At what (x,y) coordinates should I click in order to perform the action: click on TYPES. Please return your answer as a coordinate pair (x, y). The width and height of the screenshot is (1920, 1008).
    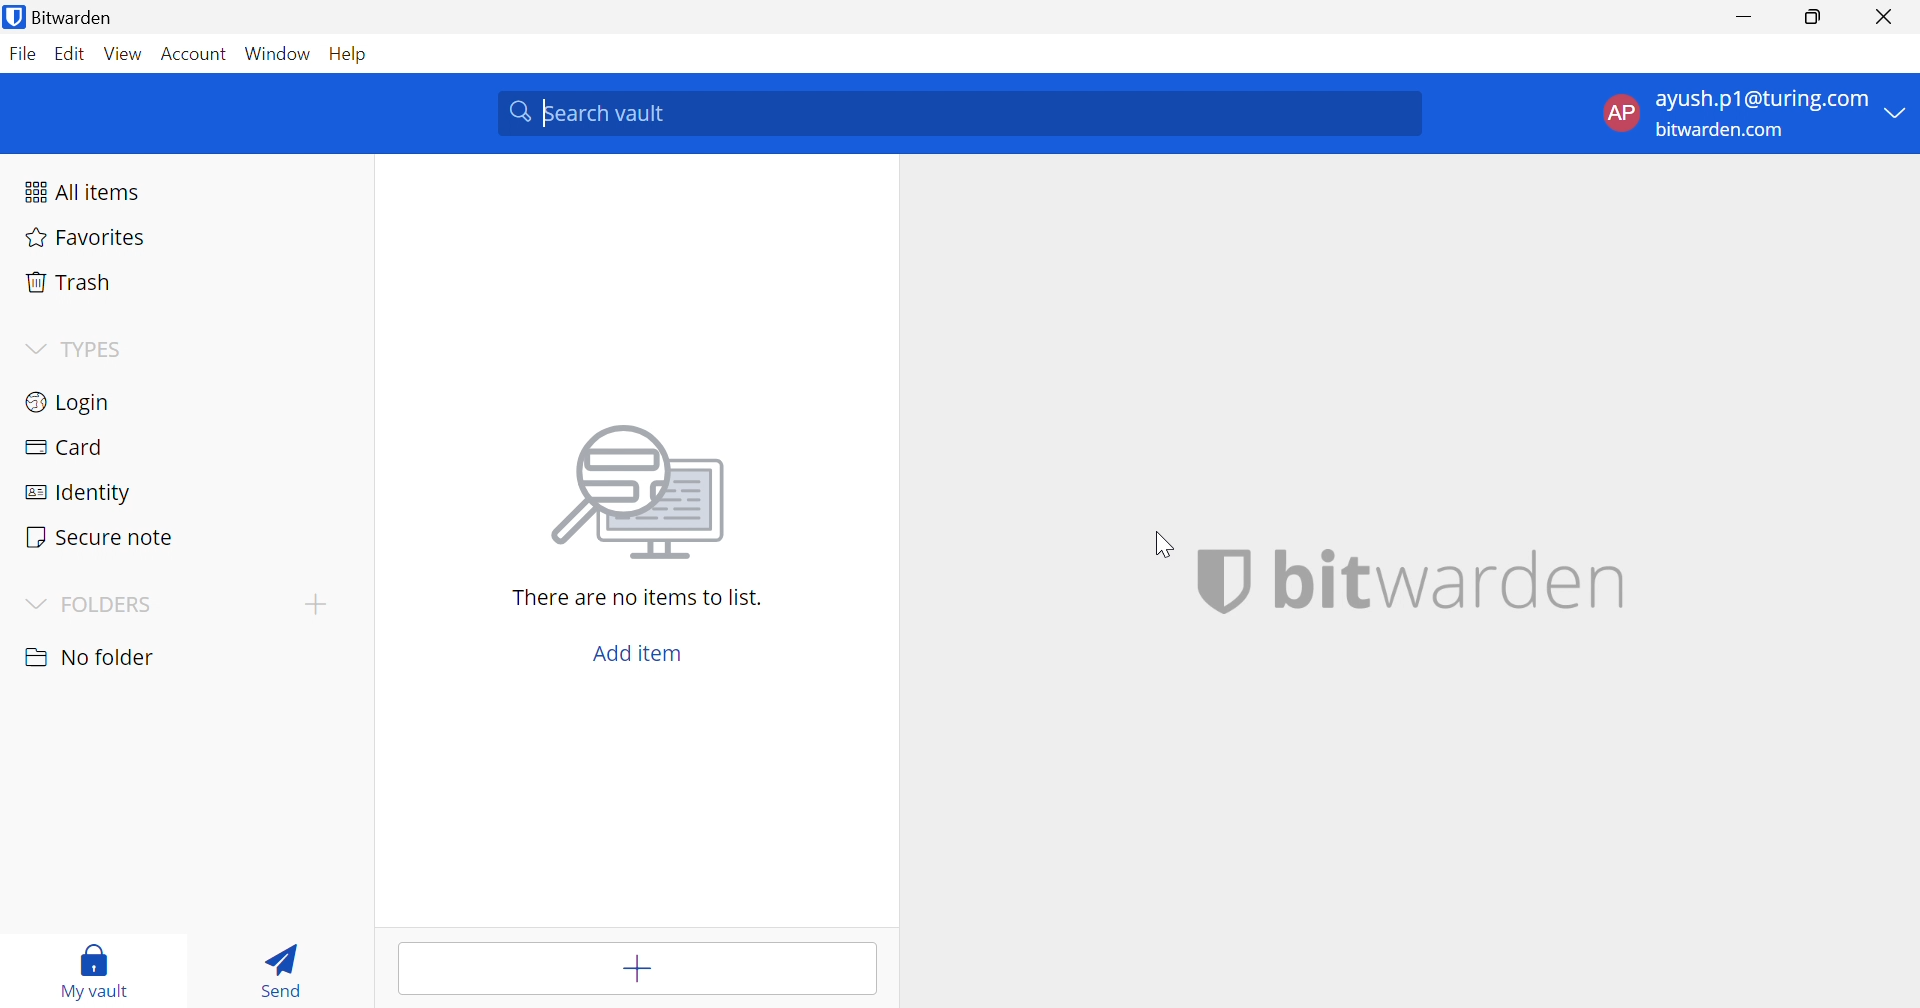
    Looking at the image, I should click on (97, 349).